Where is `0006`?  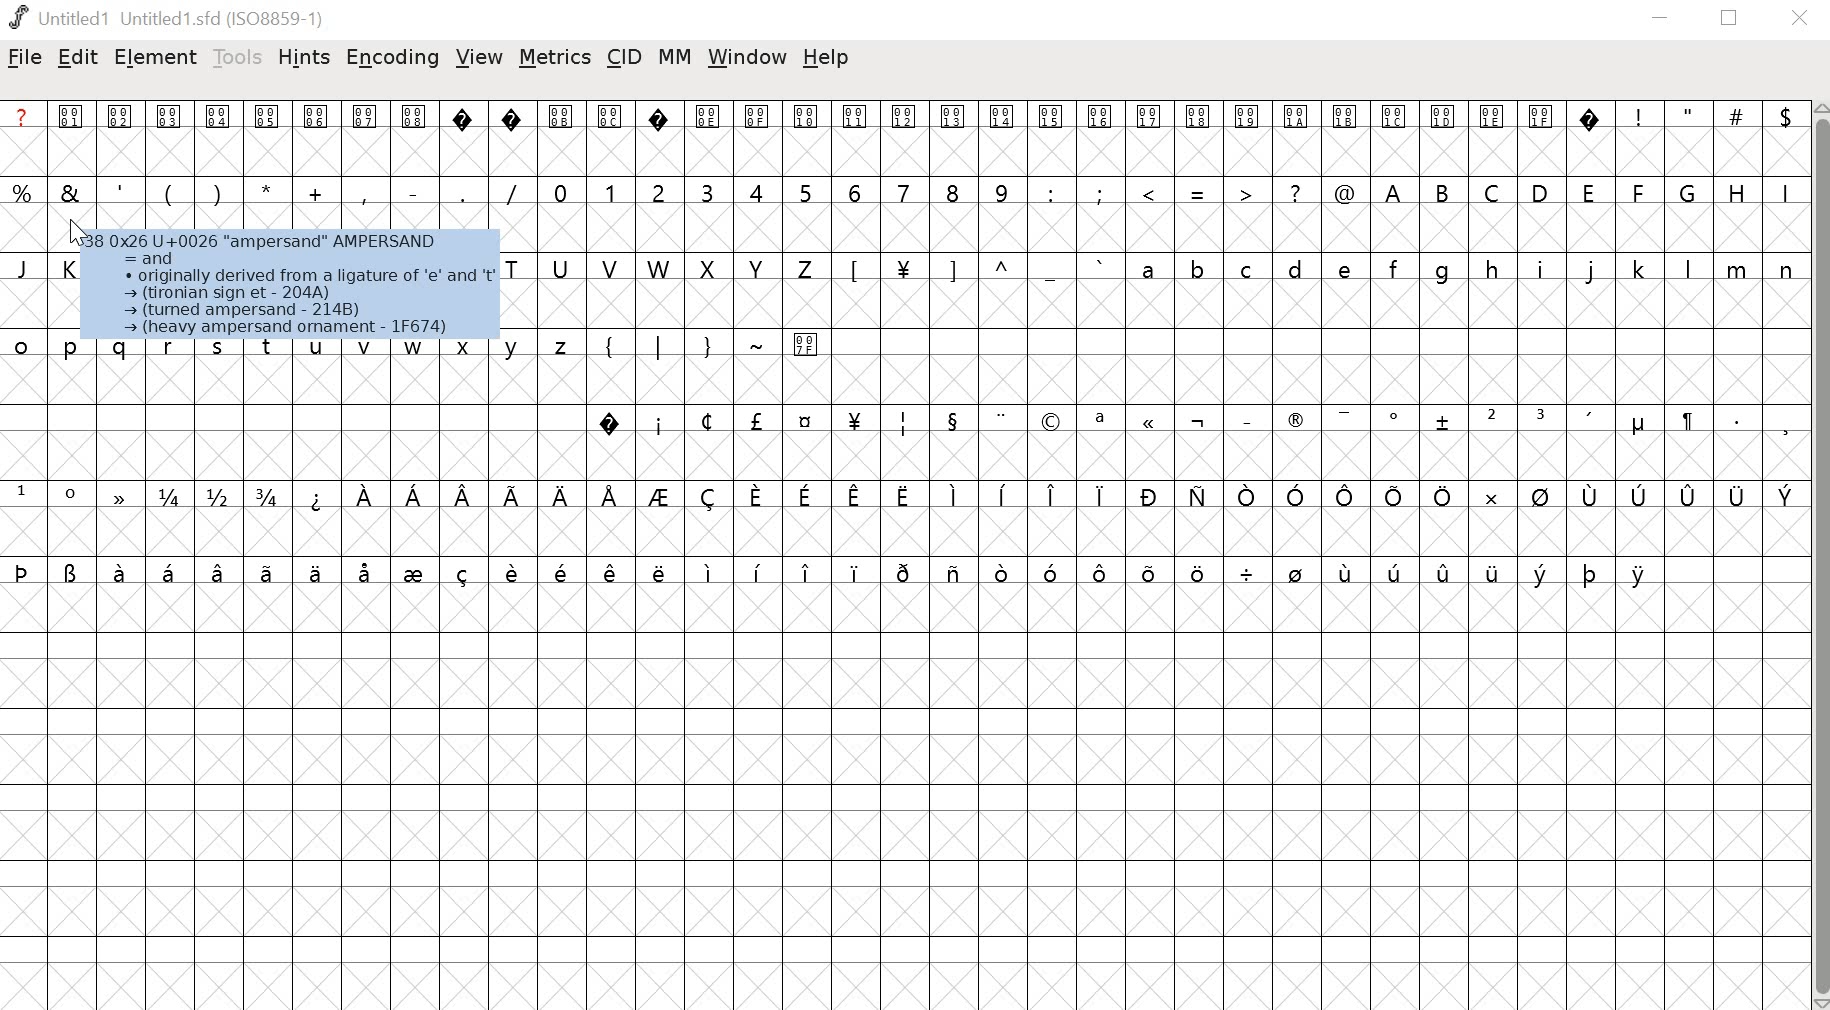
0006 is located at coordinates (317, 139).